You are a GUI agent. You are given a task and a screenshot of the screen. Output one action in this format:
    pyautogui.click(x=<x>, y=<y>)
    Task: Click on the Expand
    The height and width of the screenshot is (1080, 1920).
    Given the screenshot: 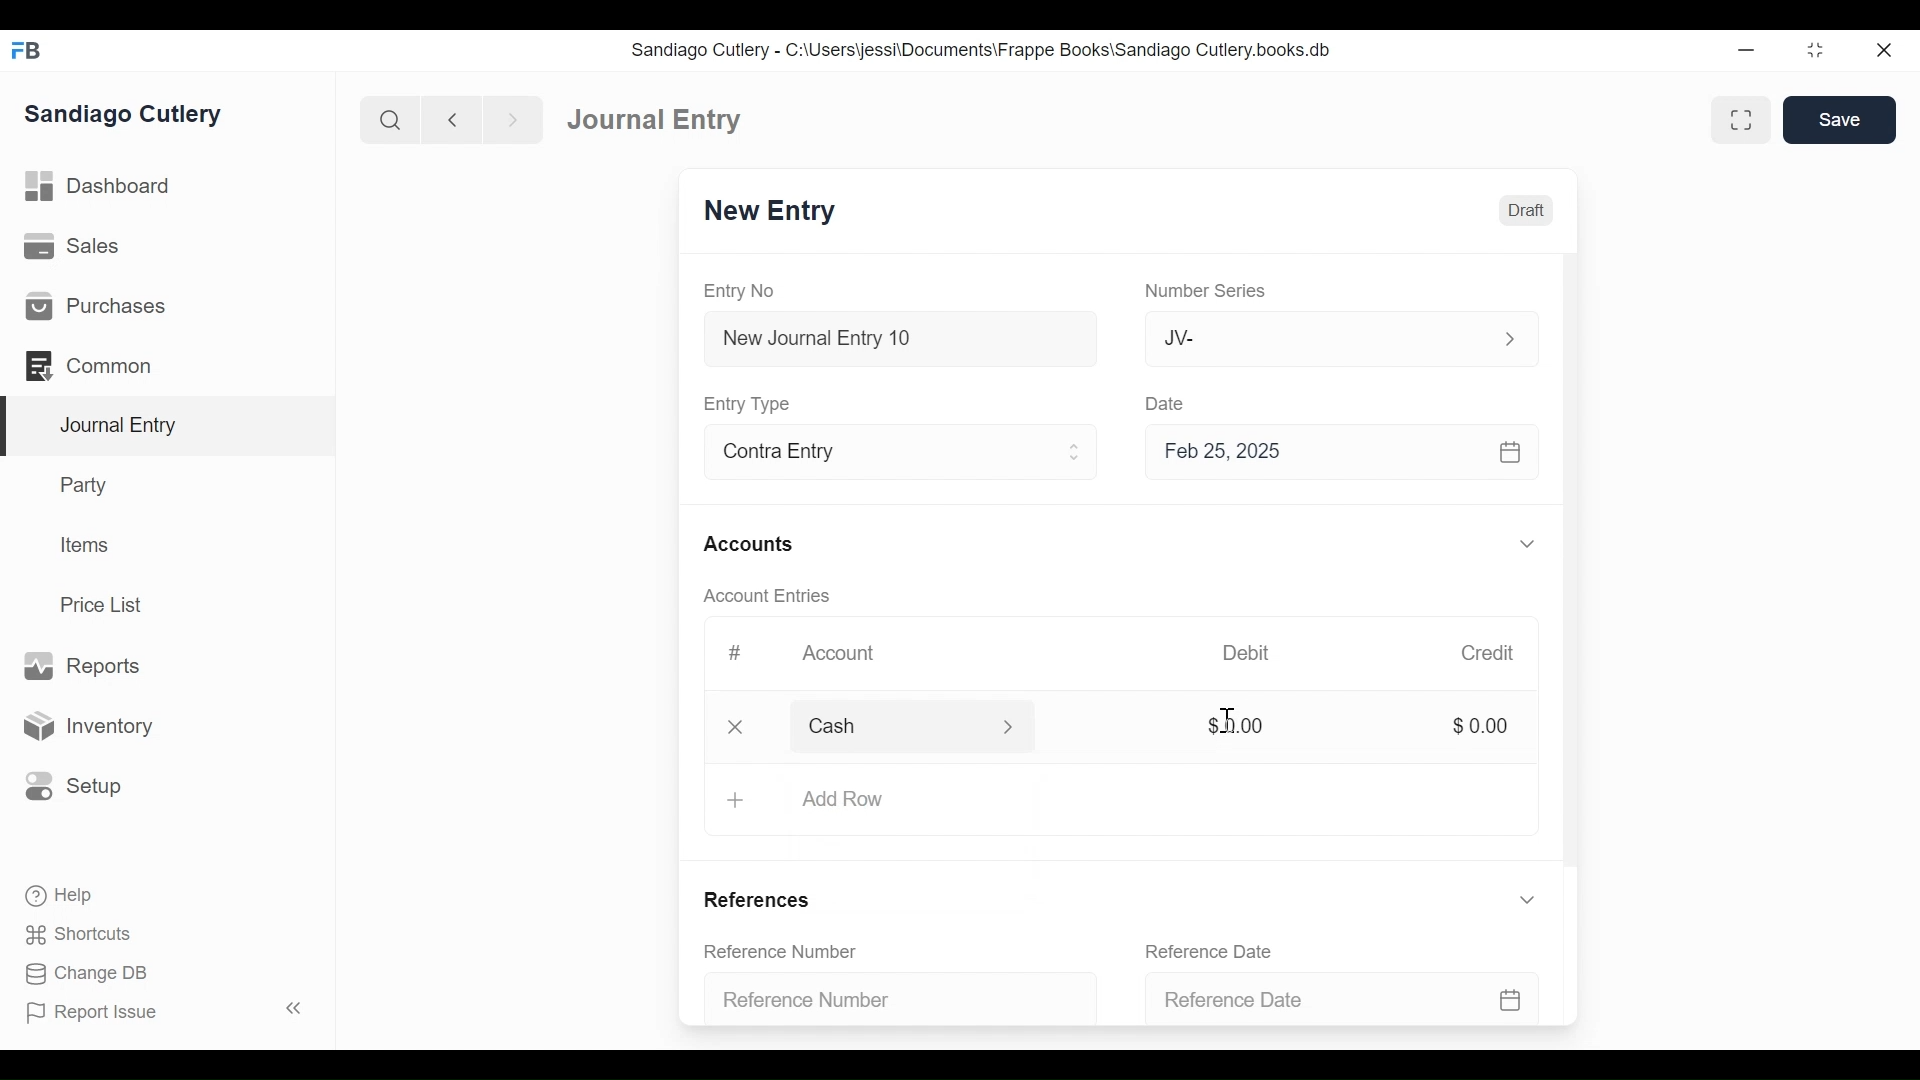 What is the action you would take?
    pyautogui.click(x=1527, y=545)
    